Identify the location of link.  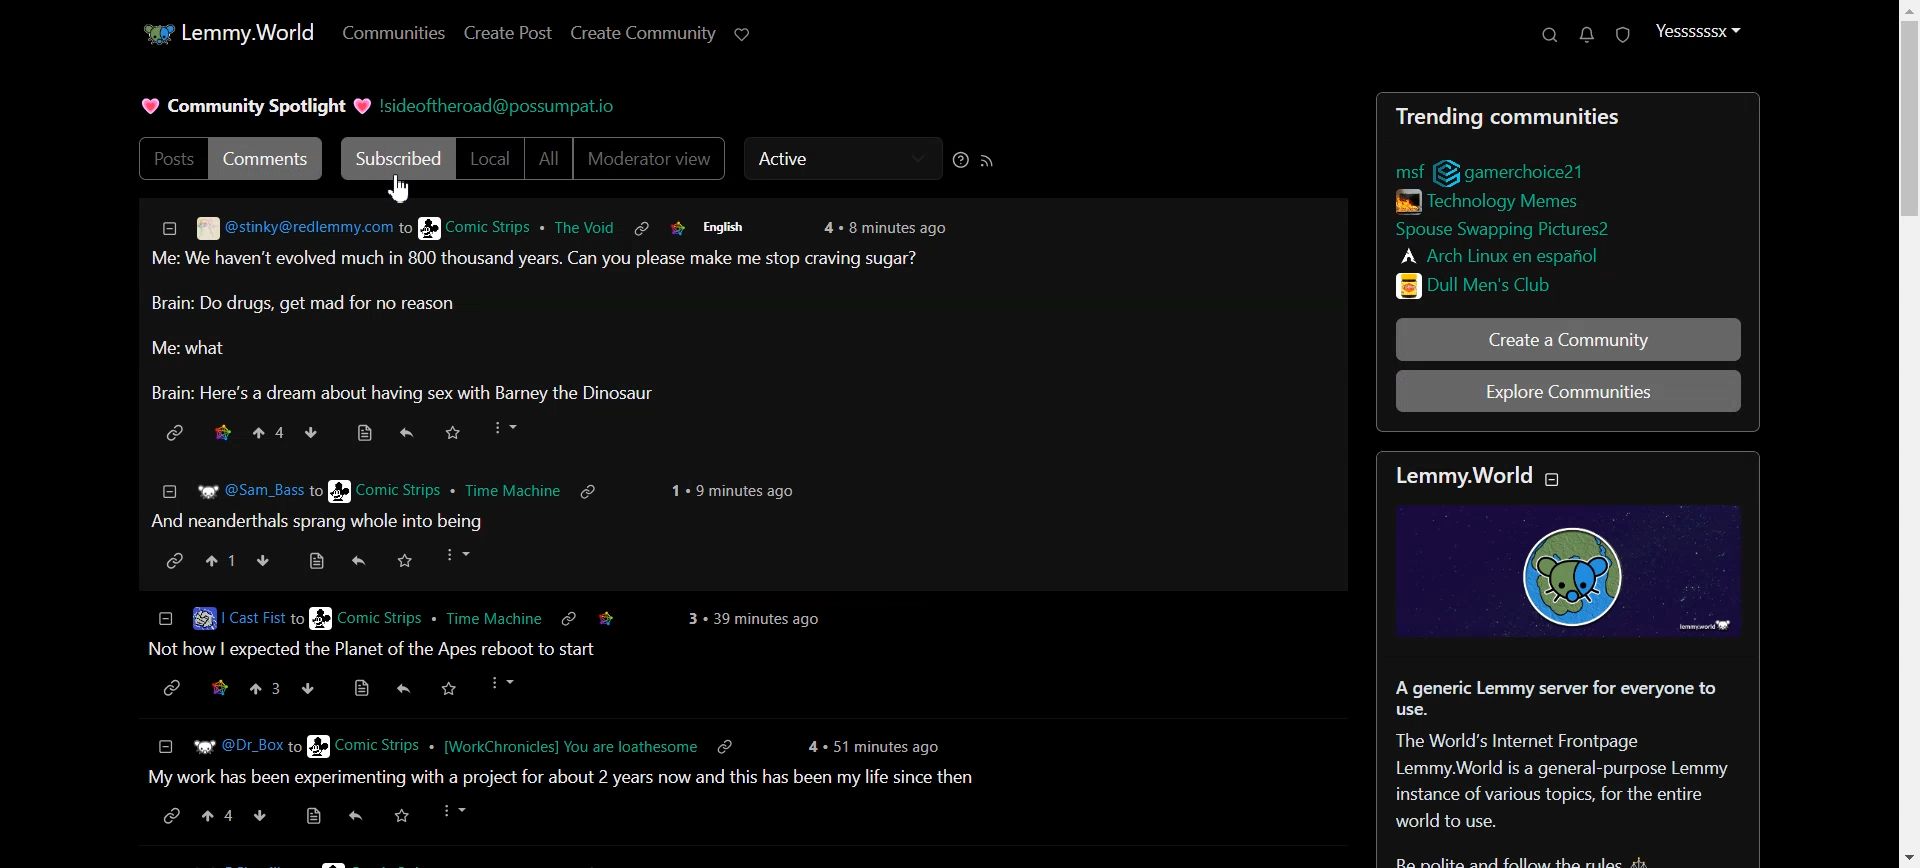
(167, 560).